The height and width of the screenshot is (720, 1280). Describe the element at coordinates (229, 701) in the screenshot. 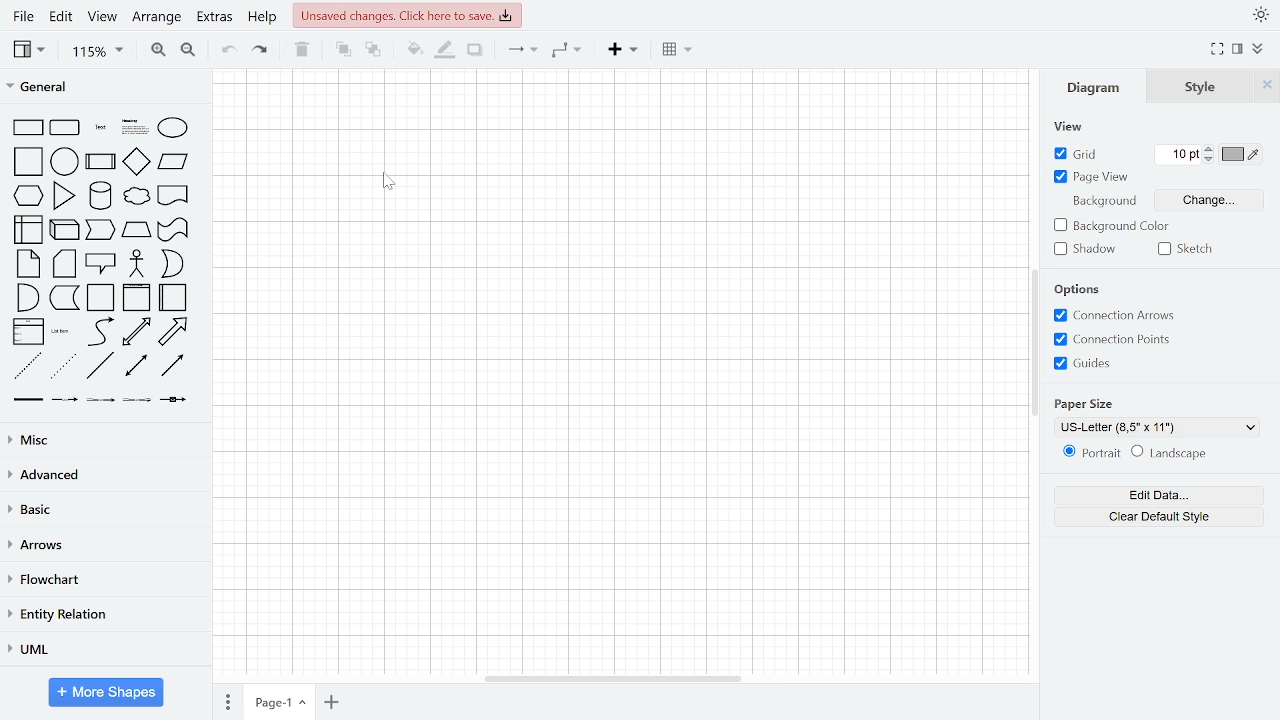

I see `pages` at that location.